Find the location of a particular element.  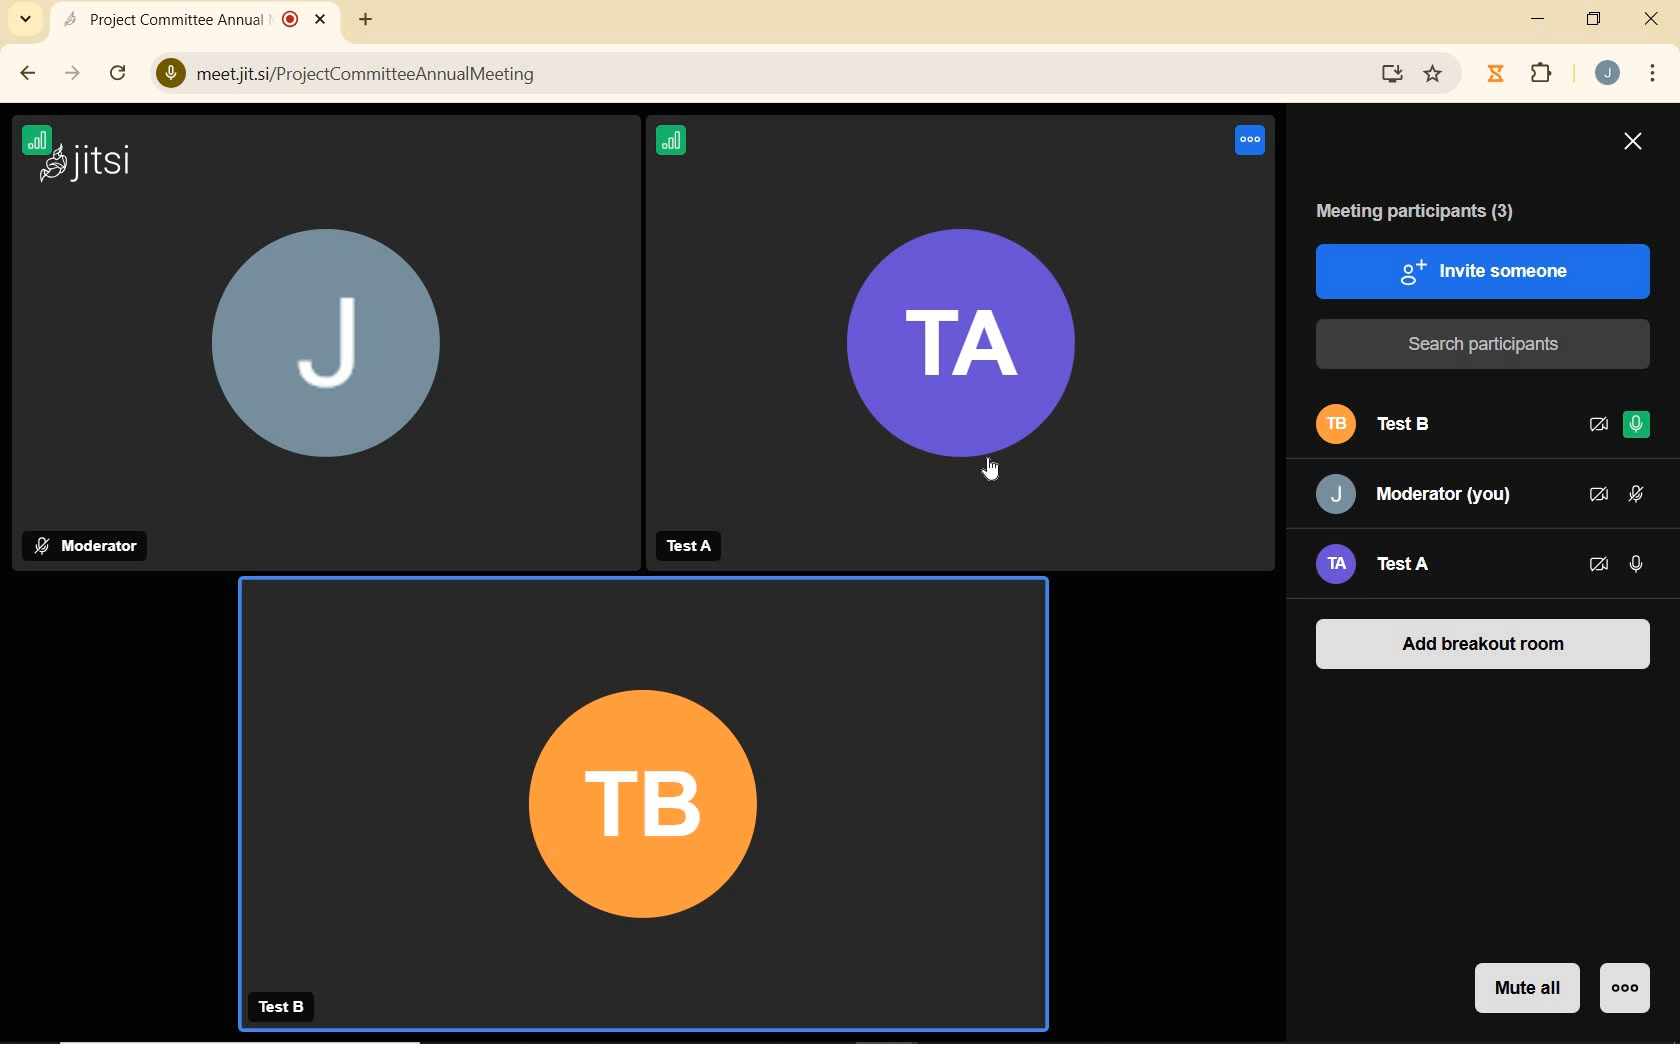

MICROPHONE is located at coordinates (1635, 427).